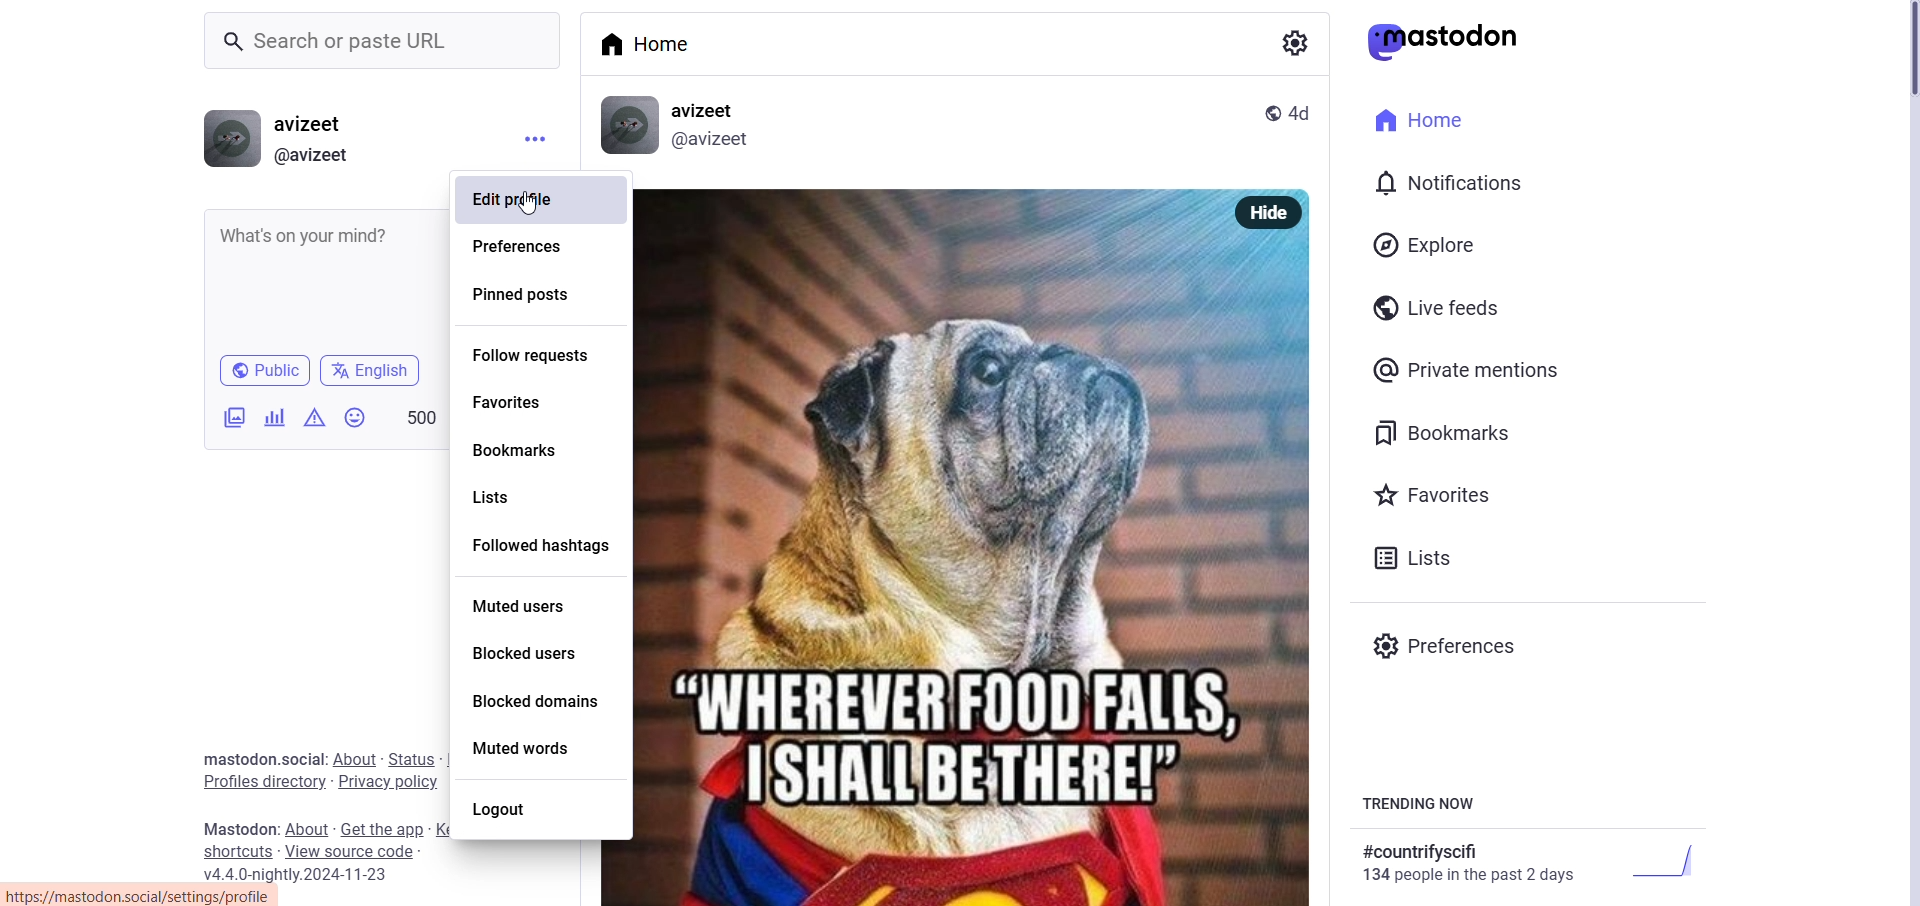  What do you see at coordinates (234, 417) in the screenshot?
I see `image/video` at bounding box center [234, 417].